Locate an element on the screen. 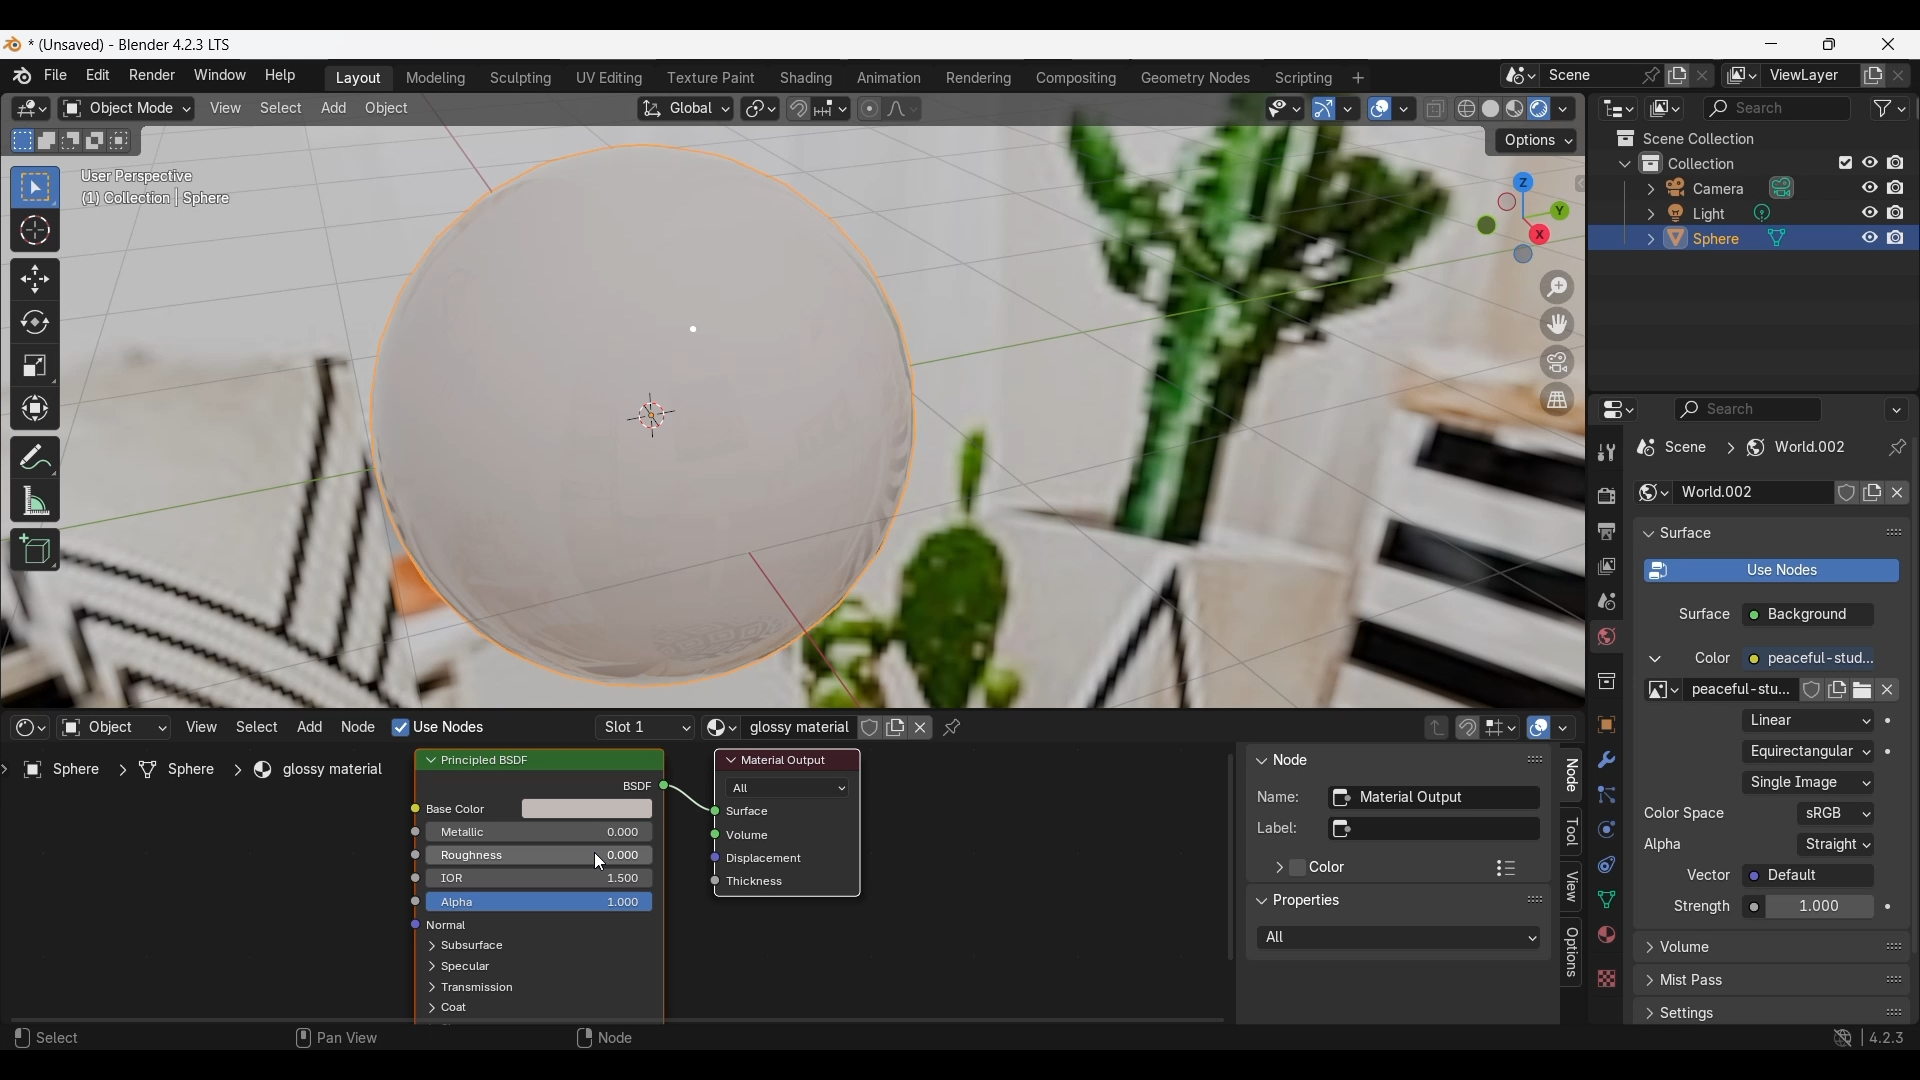 The height and width of the screenshot is (1080, 1920). Current scene location is located at coordinates (1743, 447).